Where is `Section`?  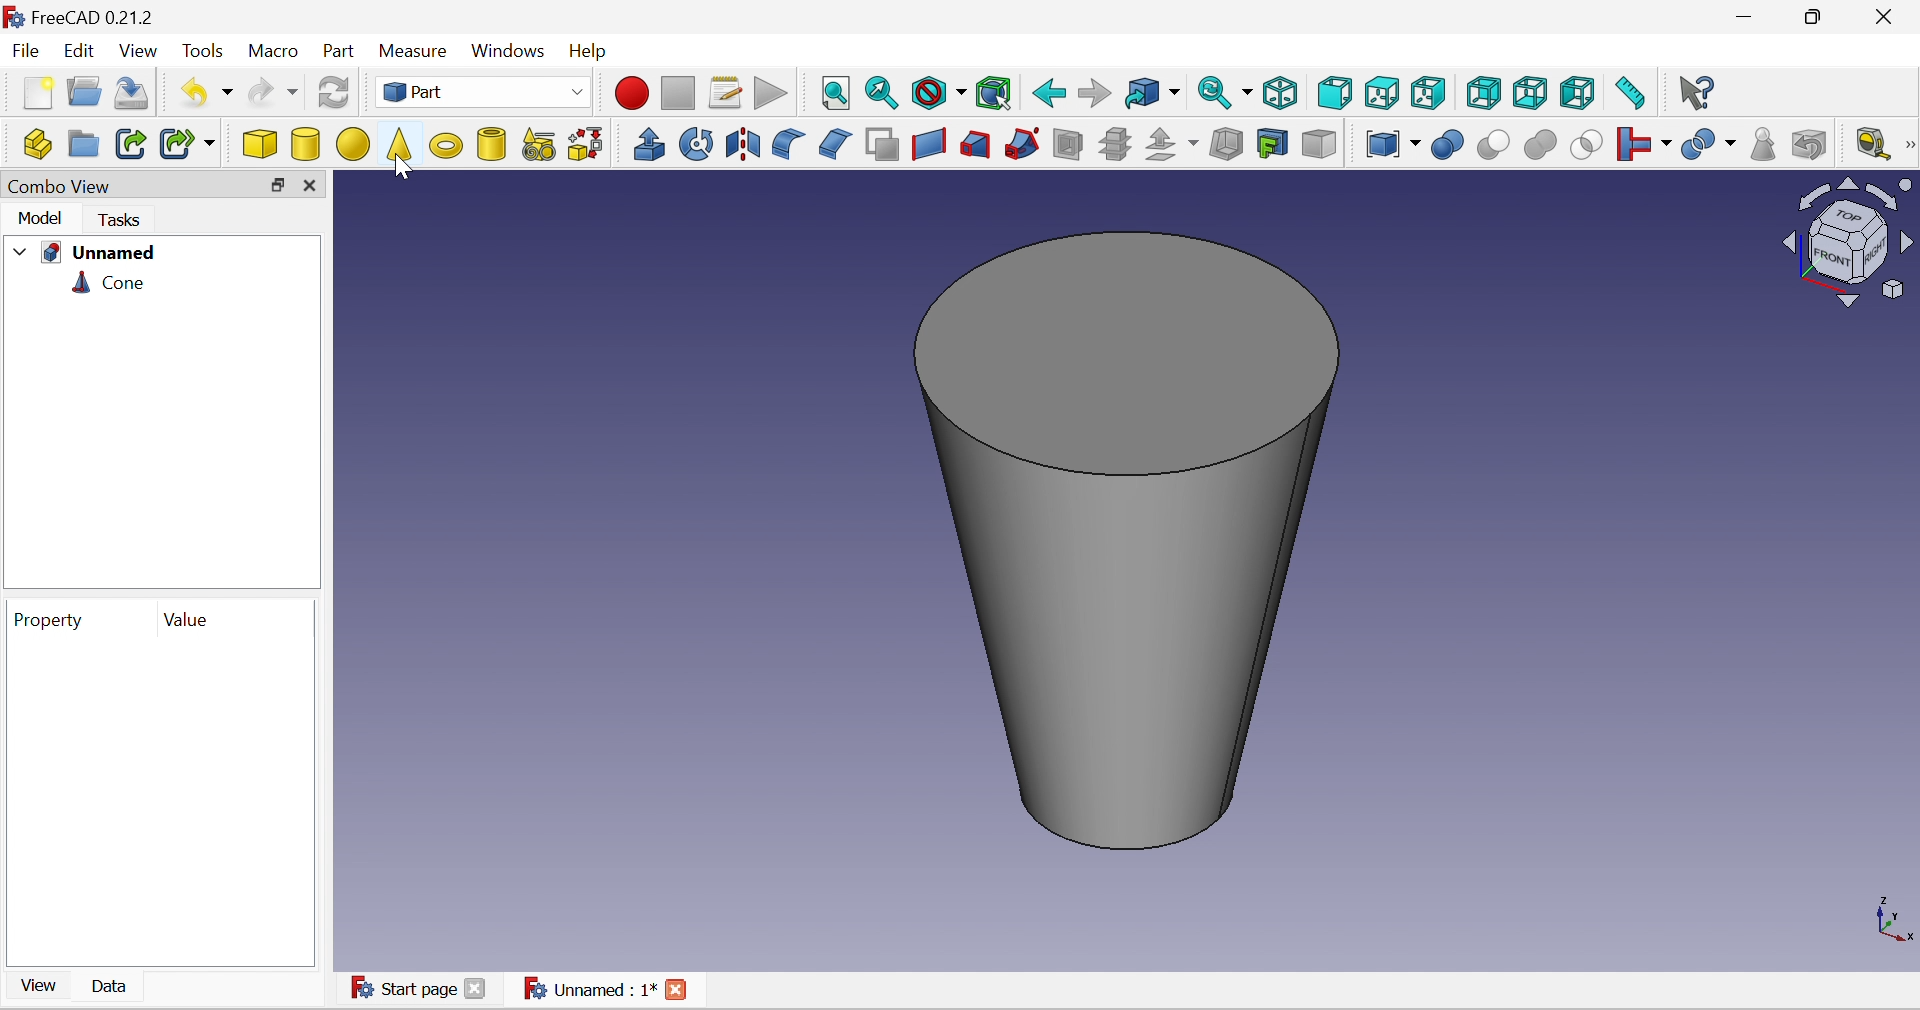
Section is located at coordinates (1068, 146).